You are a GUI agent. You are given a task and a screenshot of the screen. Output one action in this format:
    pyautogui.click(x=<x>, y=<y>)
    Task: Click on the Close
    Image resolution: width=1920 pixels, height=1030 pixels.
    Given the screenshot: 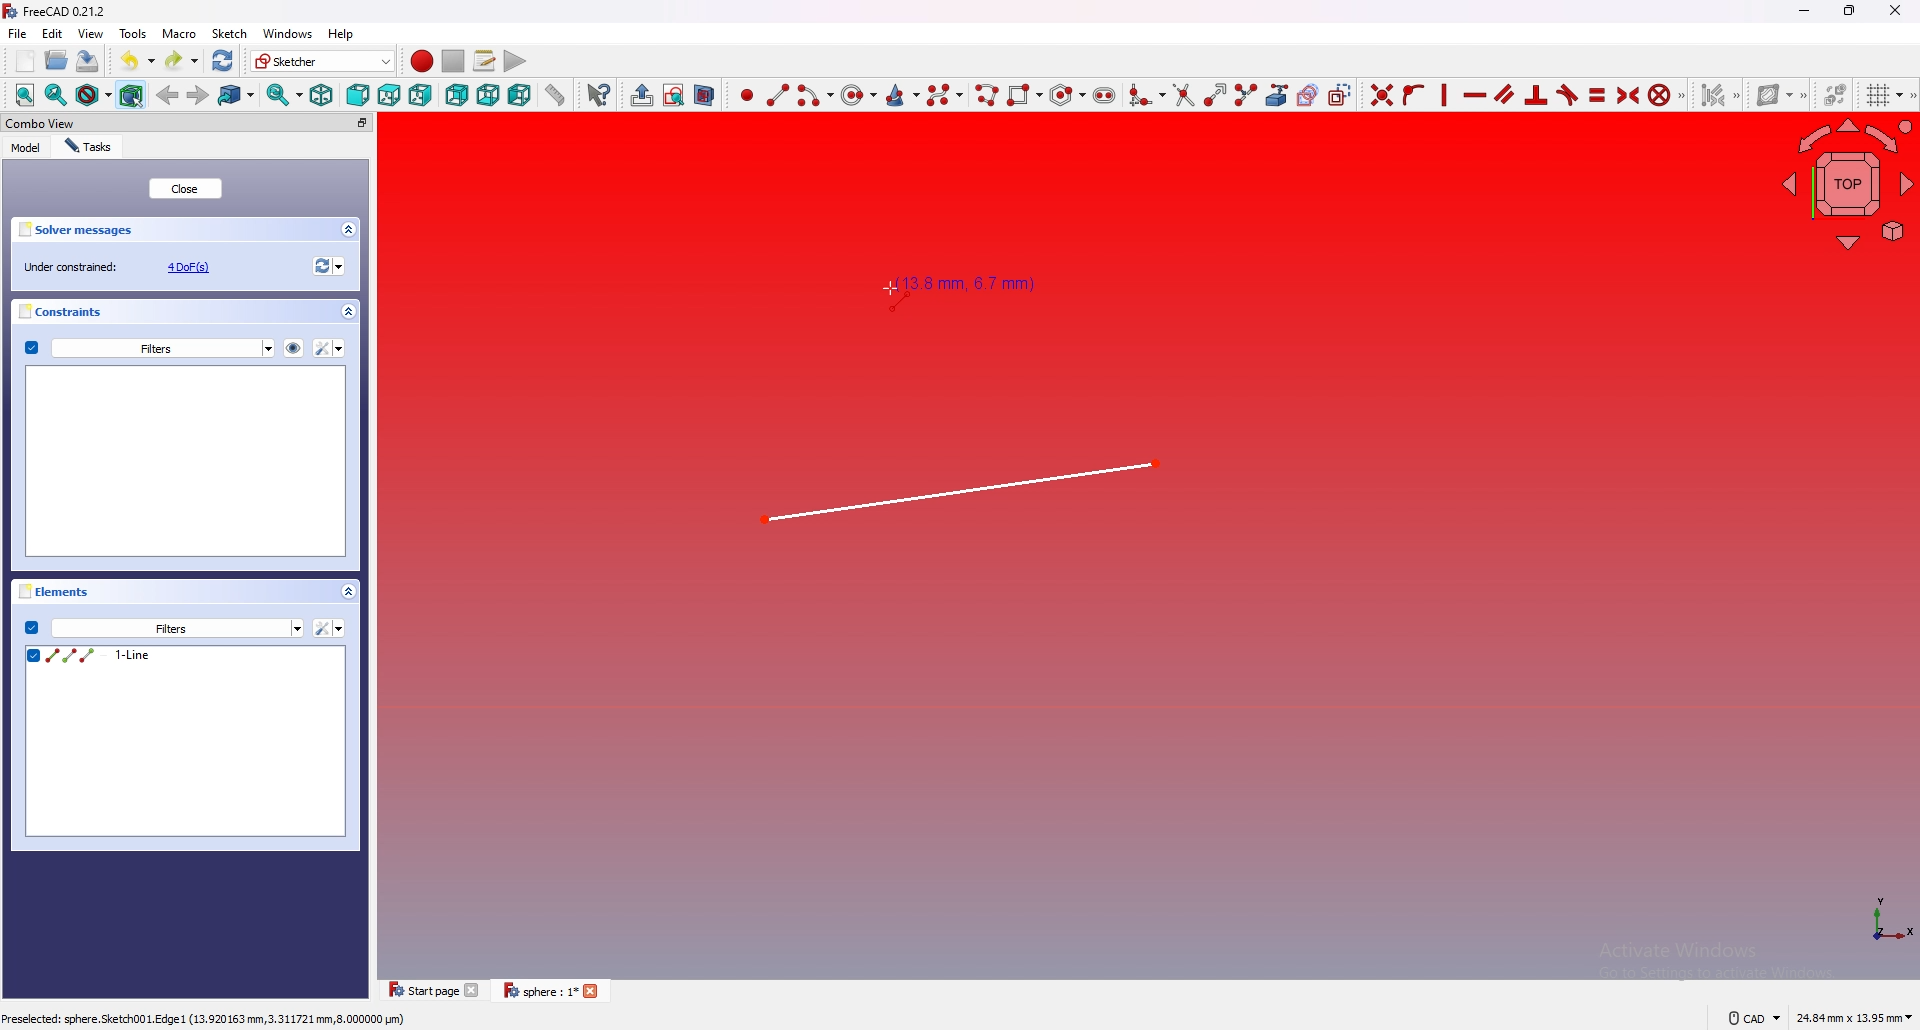 What is the action you would take?
    pyautogui.click(x=1895, y=10)
    